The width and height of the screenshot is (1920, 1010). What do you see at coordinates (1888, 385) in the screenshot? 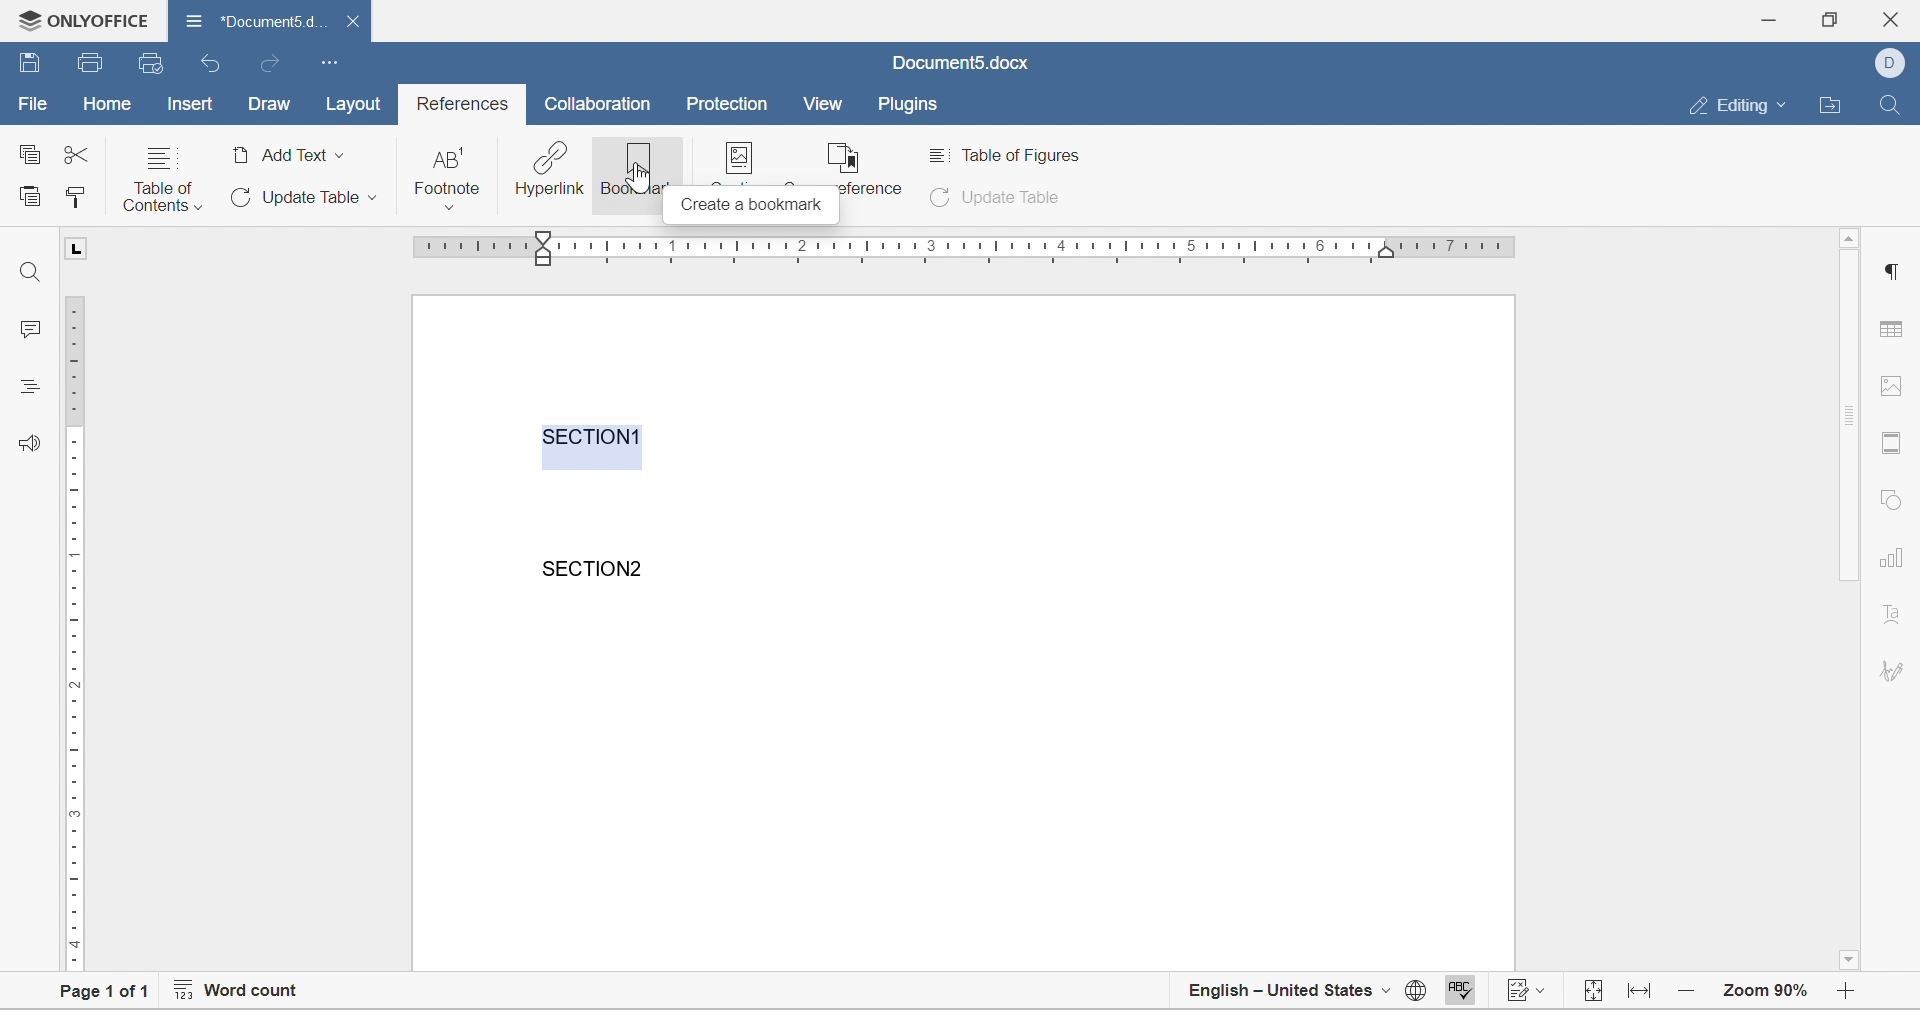
I see `image settings` at bounding box center [1888, 385].